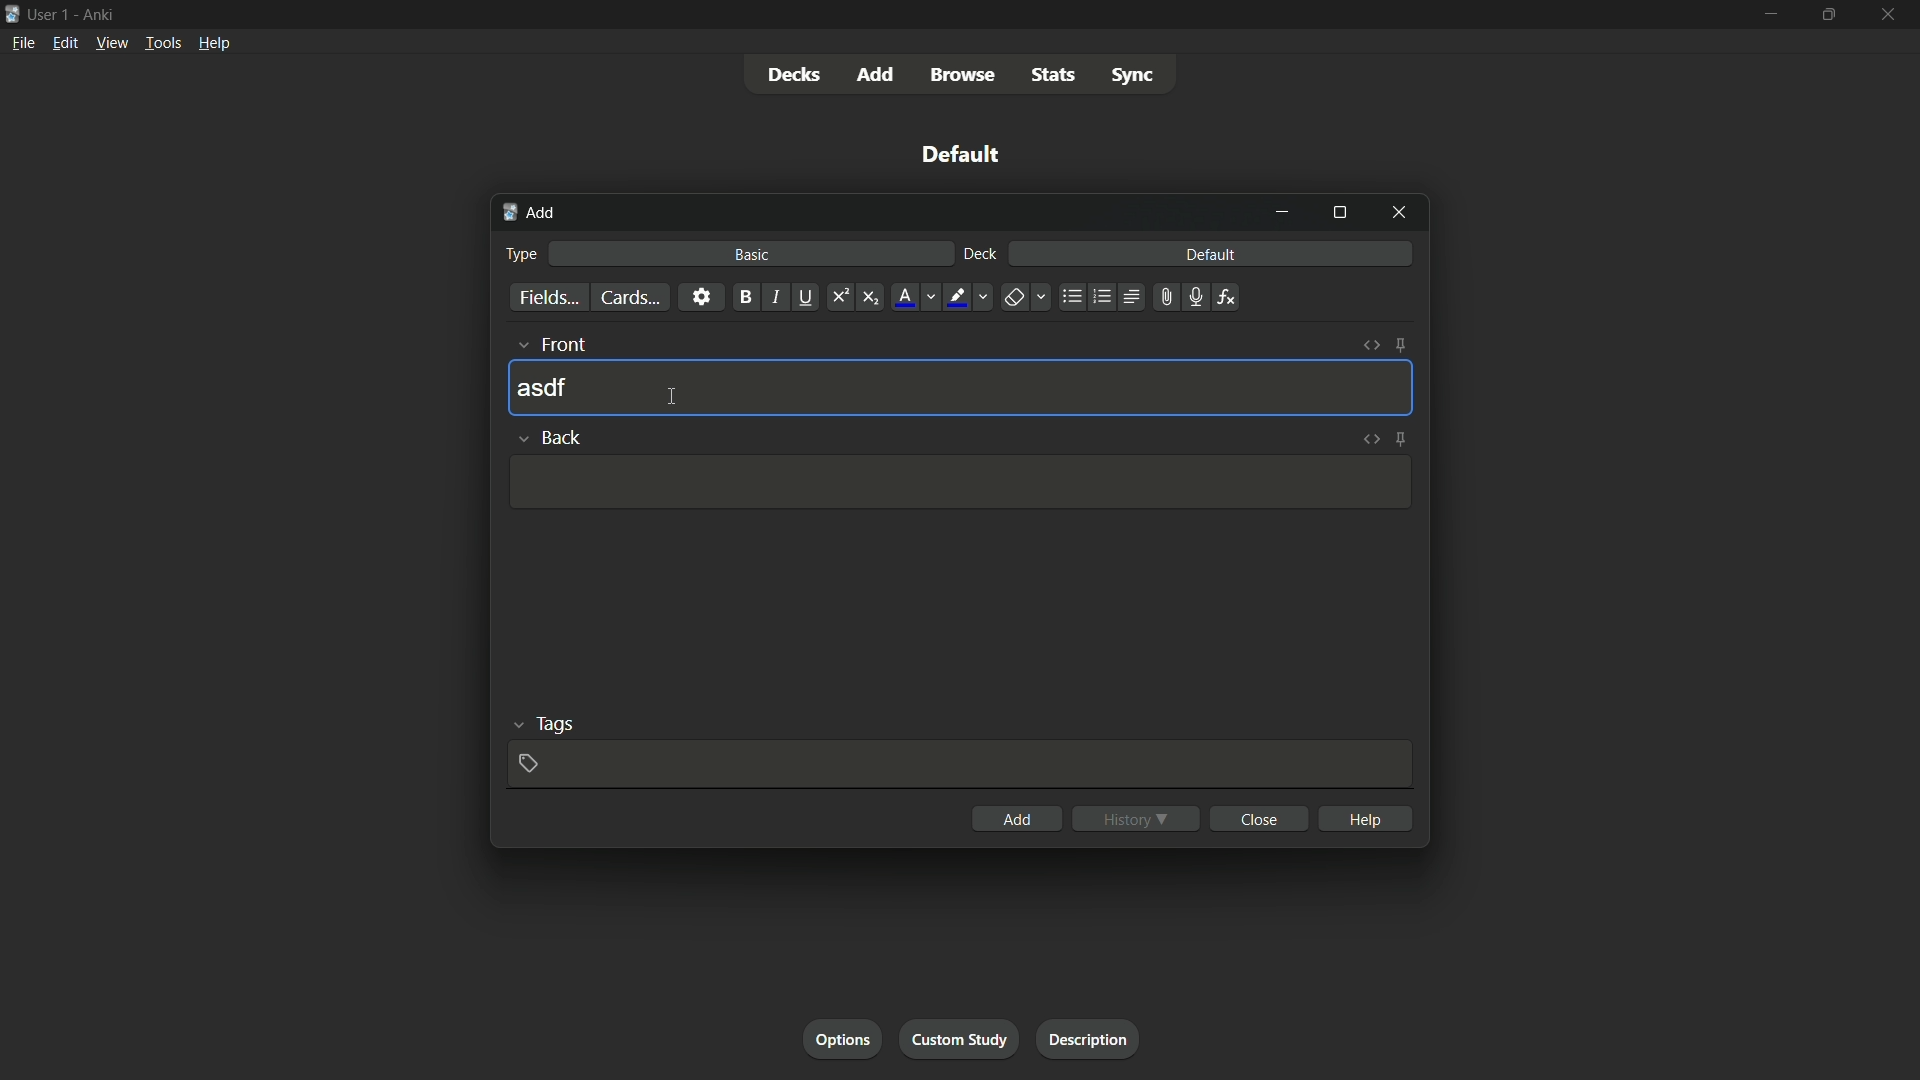 Image resolution: width=1920 pixels, height=1080 pixels. I want to click on subscript, so click(871, 297).